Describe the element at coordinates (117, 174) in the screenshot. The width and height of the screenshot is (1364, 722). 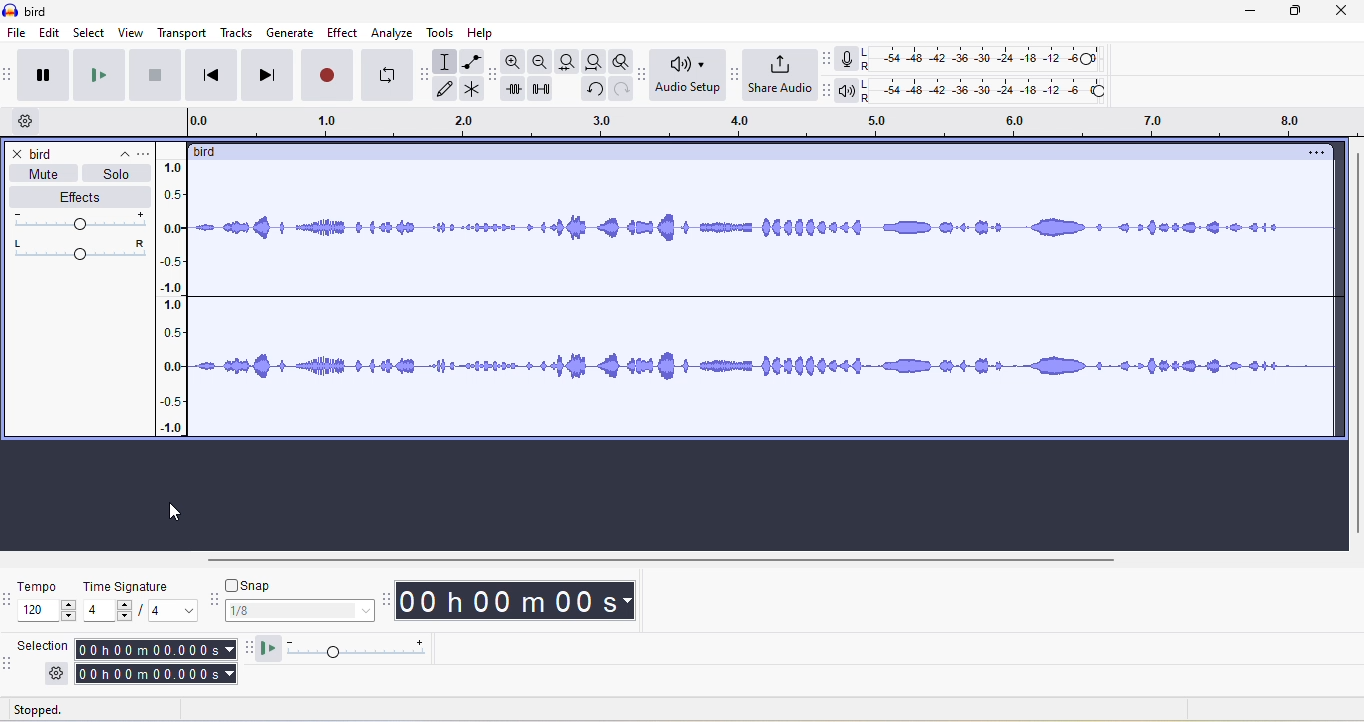
I see `solo` at that location.